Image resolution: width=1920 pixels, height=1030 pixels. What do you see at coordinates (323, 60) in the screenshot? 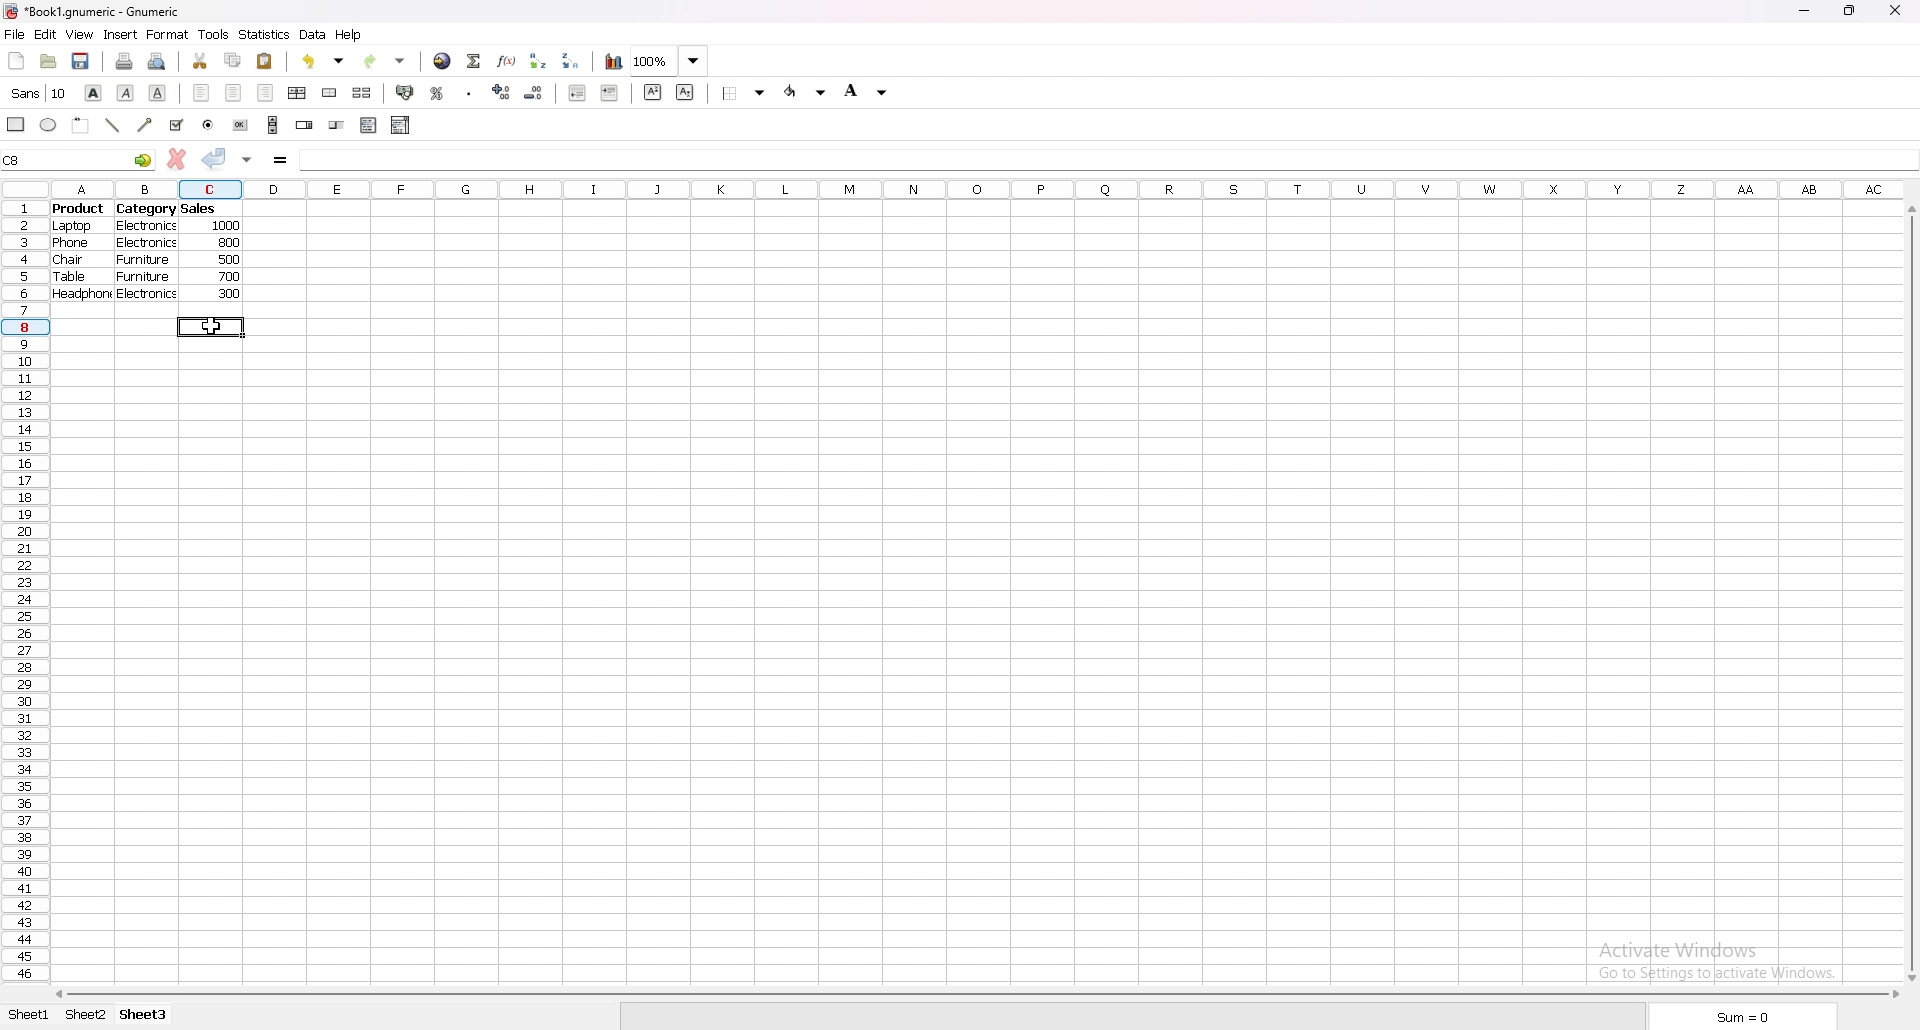
I see `undo` at bounding box center [323, 60].